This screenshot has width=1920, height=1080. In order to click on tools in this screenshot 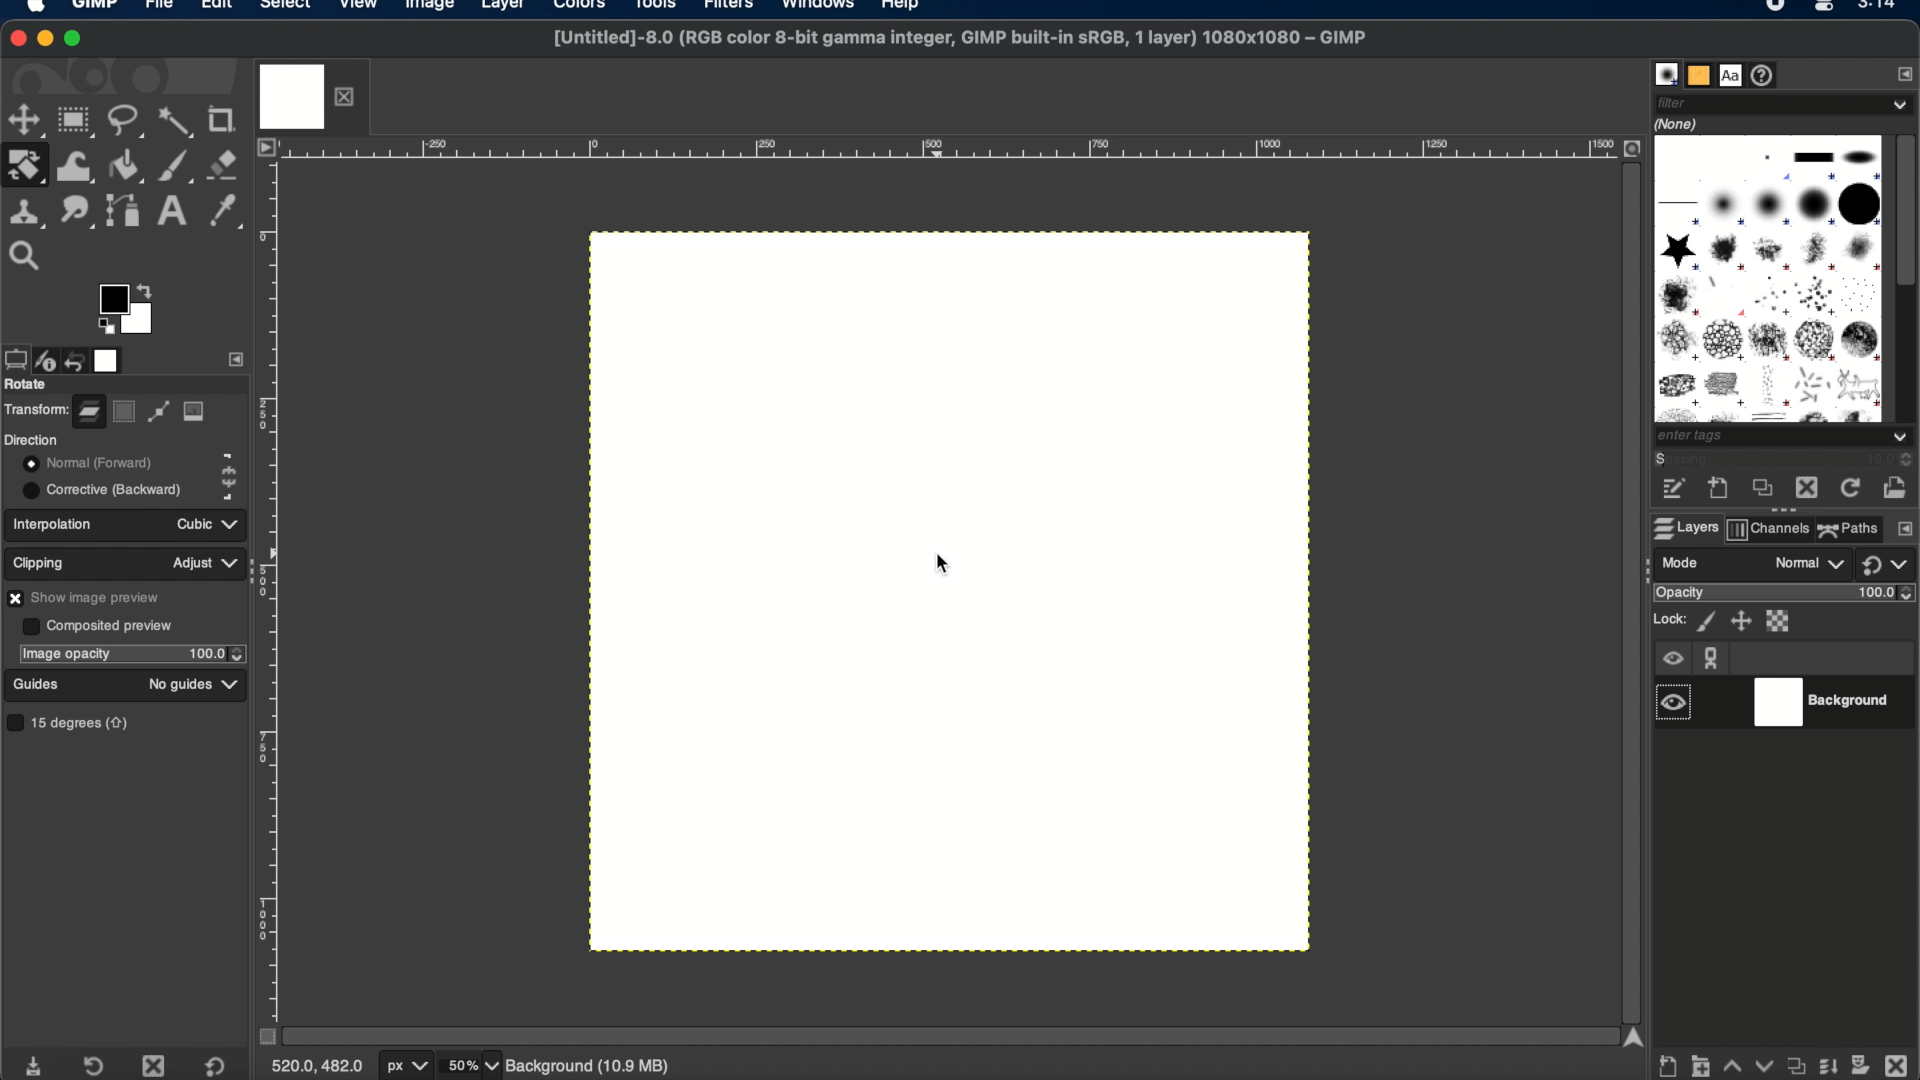, I will do `click(662, 8)`.